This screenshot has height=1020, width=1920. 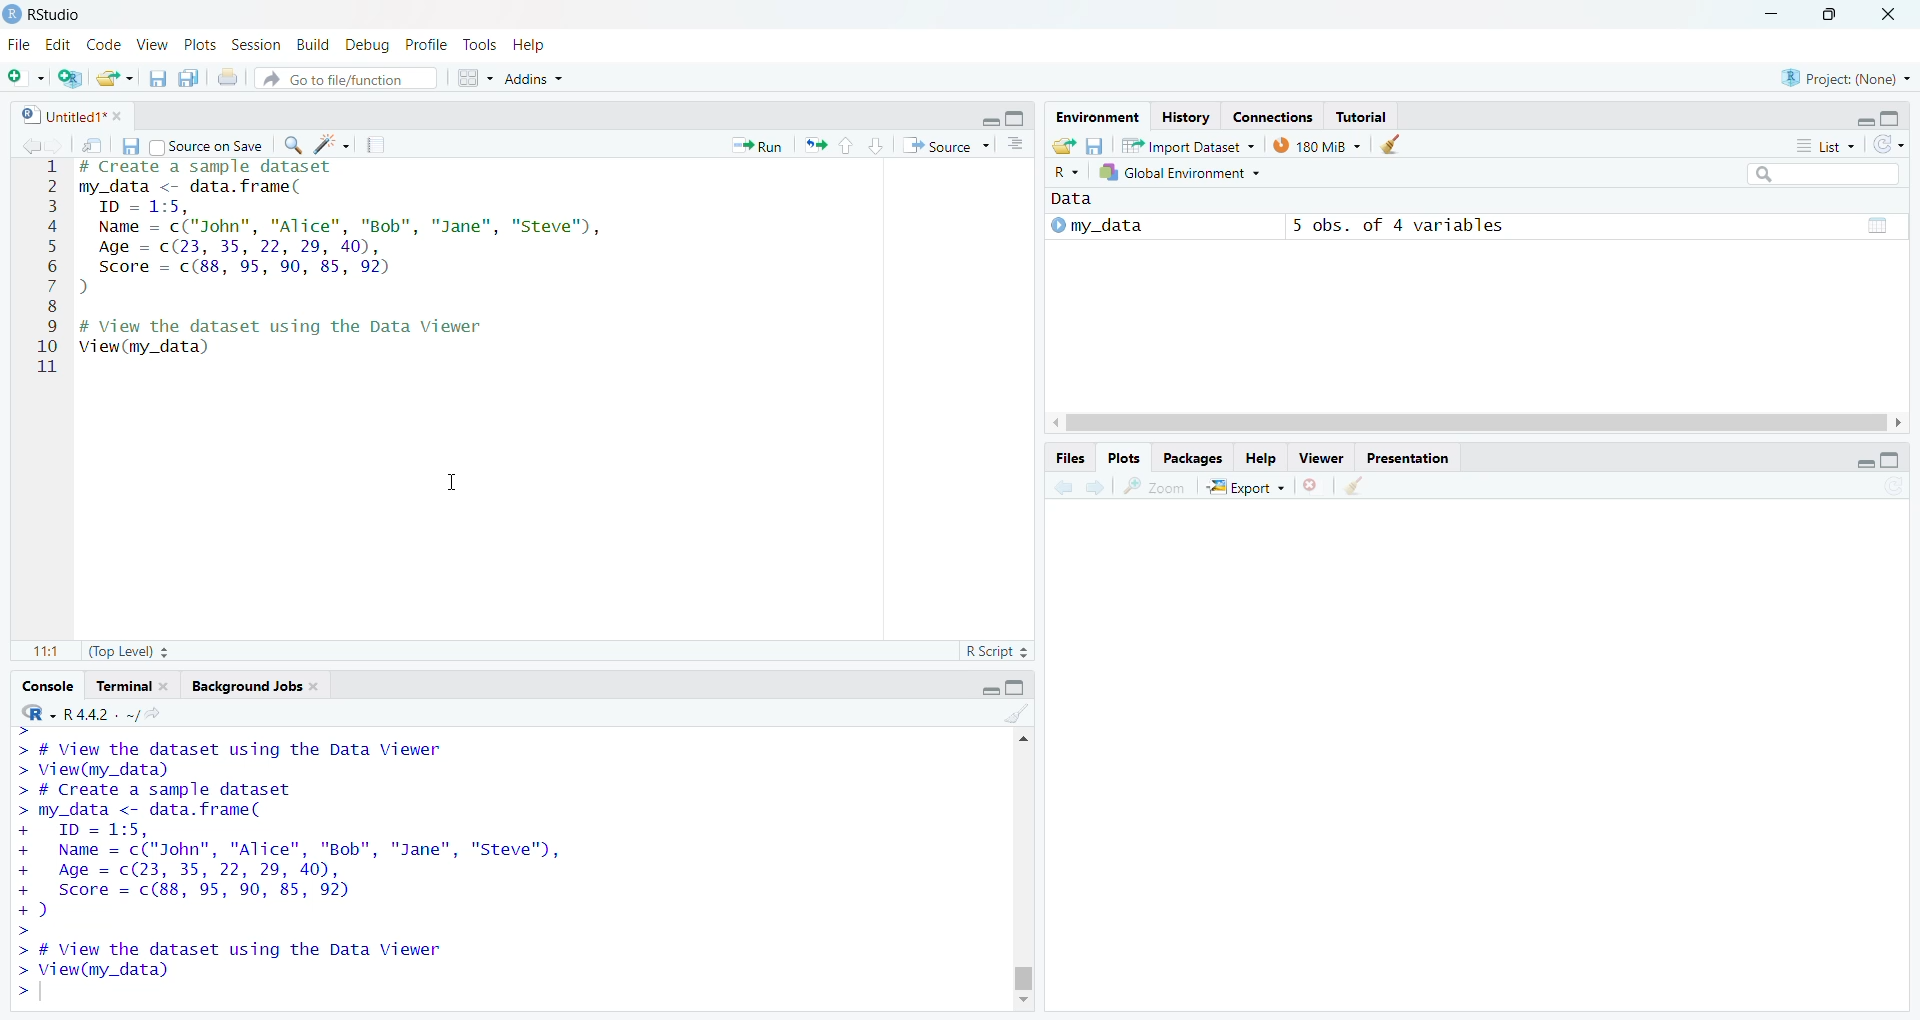 What do you see at coordinates (1363, 117) in the screenshot?
I see `Tutorial` at bounding box center [1363, 117].